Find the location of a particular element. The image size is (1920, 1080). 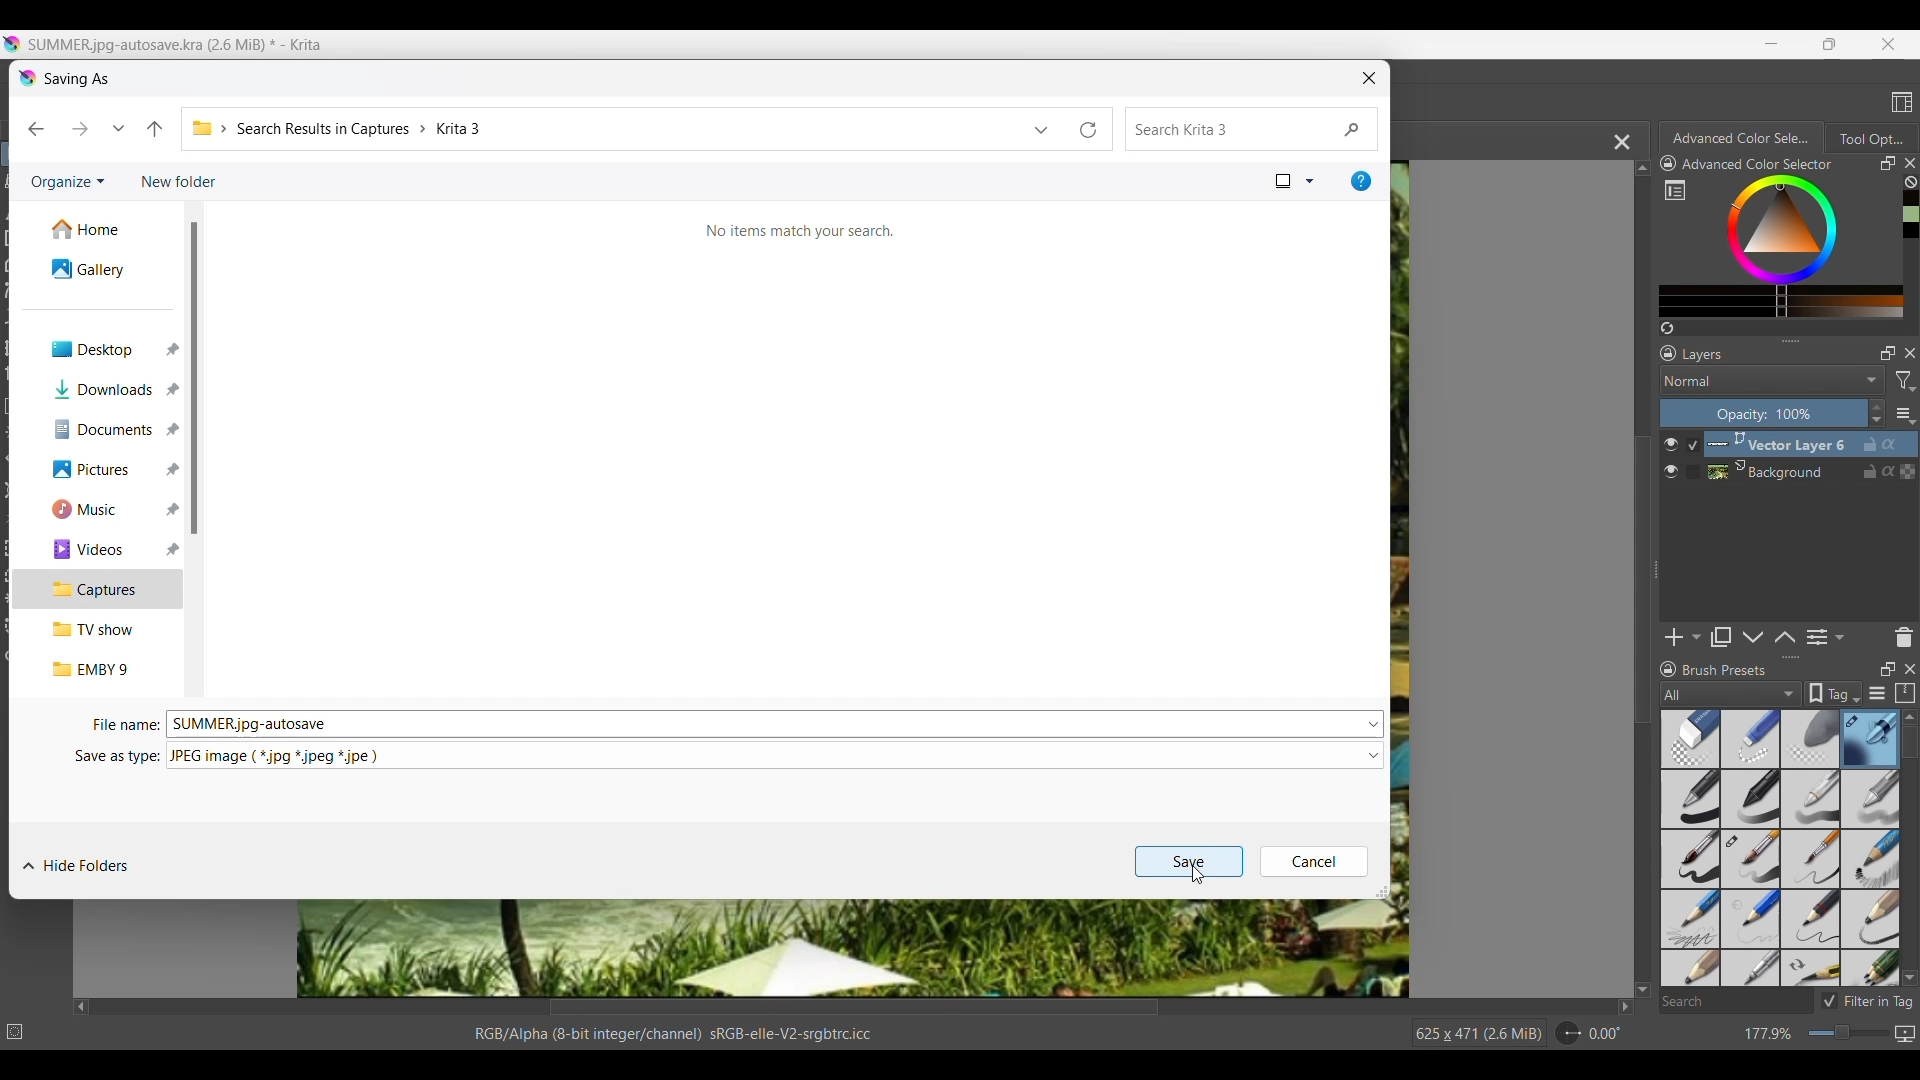

Current rotation of image is located at coordinates (1605, 1034).